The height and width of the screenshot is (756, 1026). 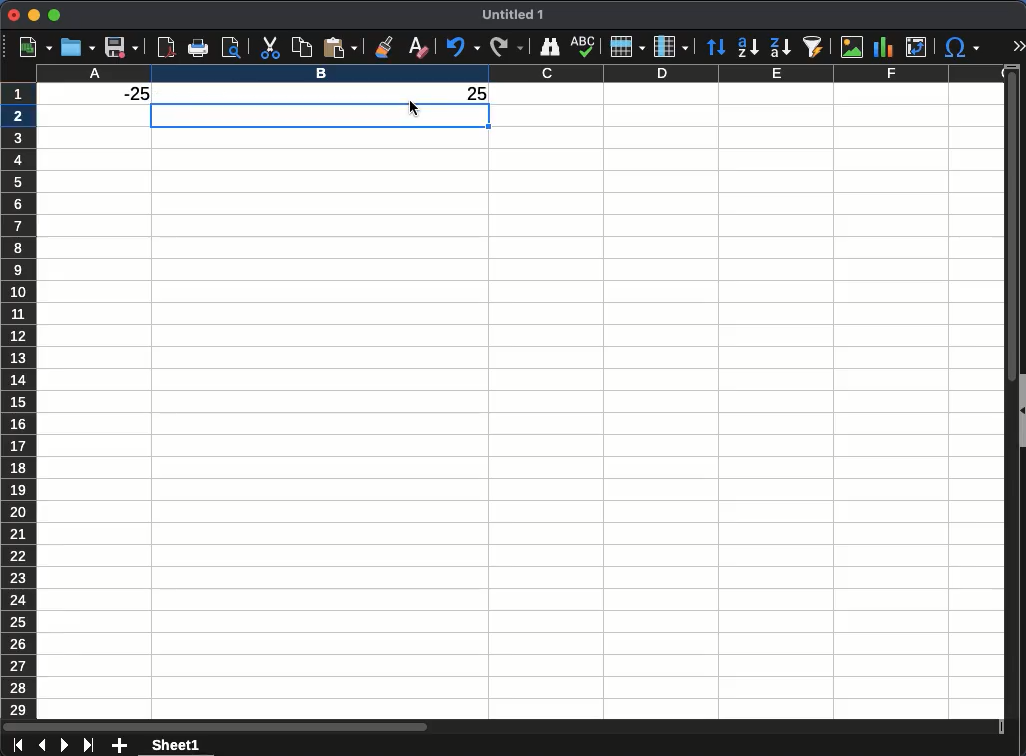 I want to click on paste, so click(x=339, y=46).